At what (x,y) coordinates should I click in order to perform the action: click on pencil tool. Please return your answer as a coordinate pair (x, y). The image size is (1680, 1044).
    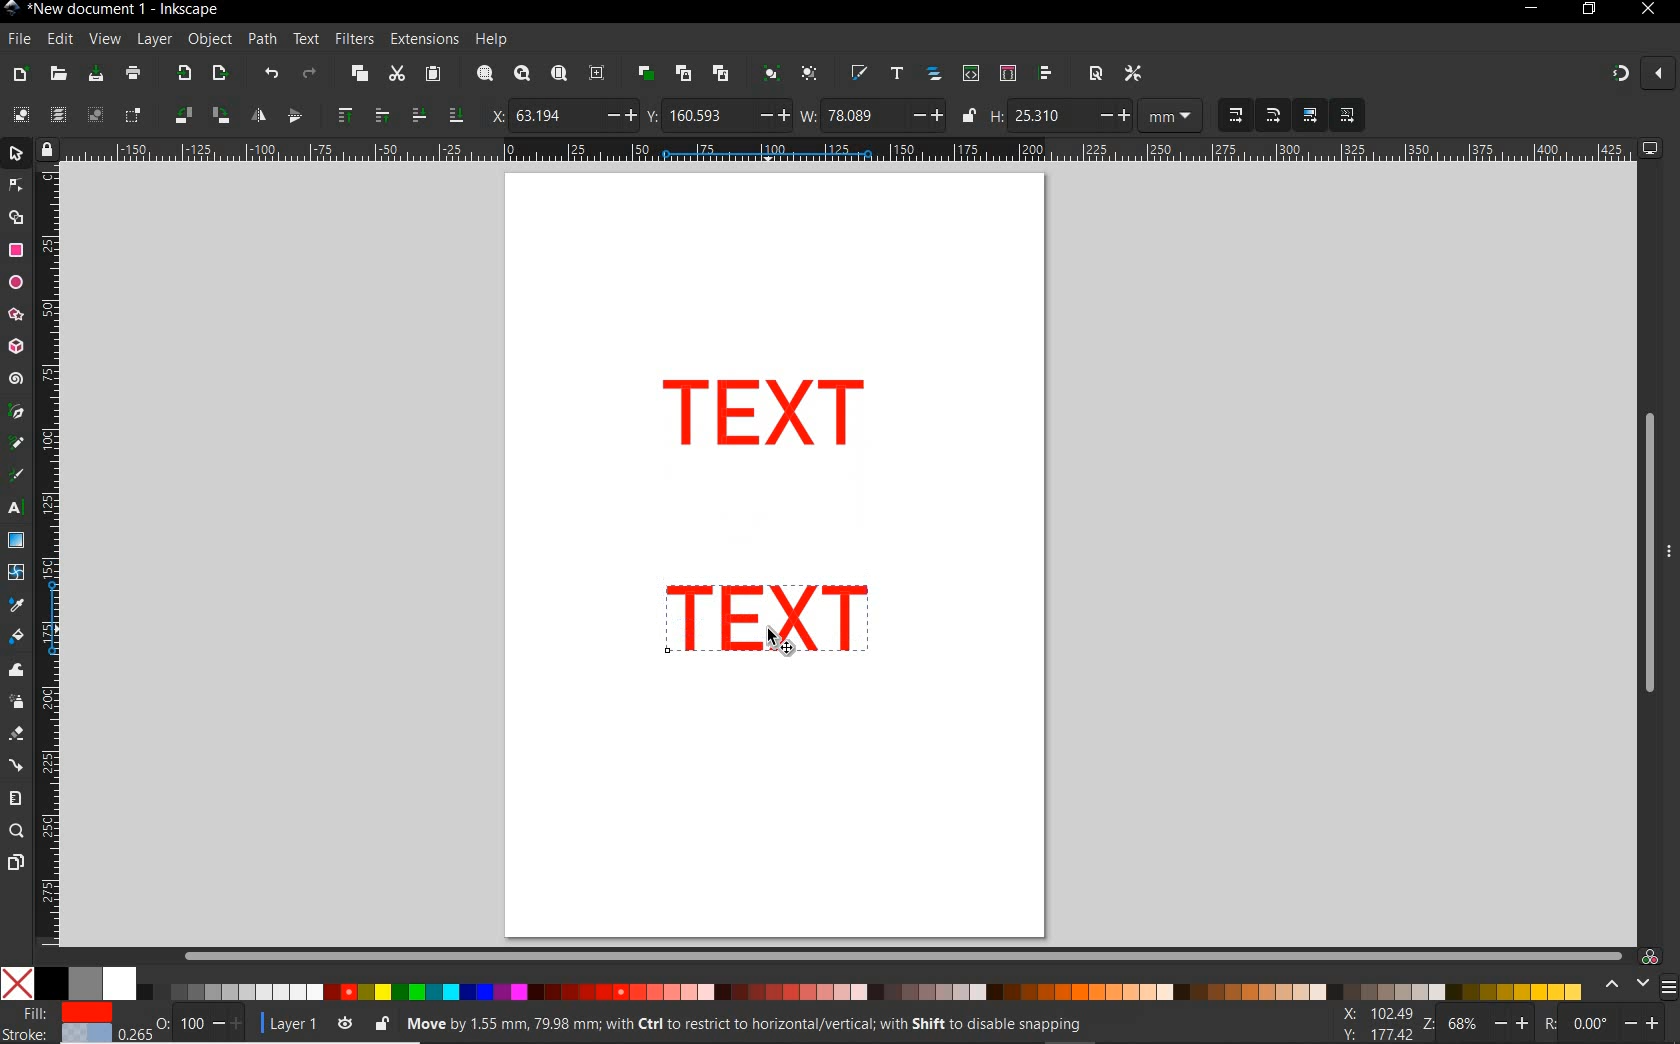
    Looking at the image, I should click on (18, 444).